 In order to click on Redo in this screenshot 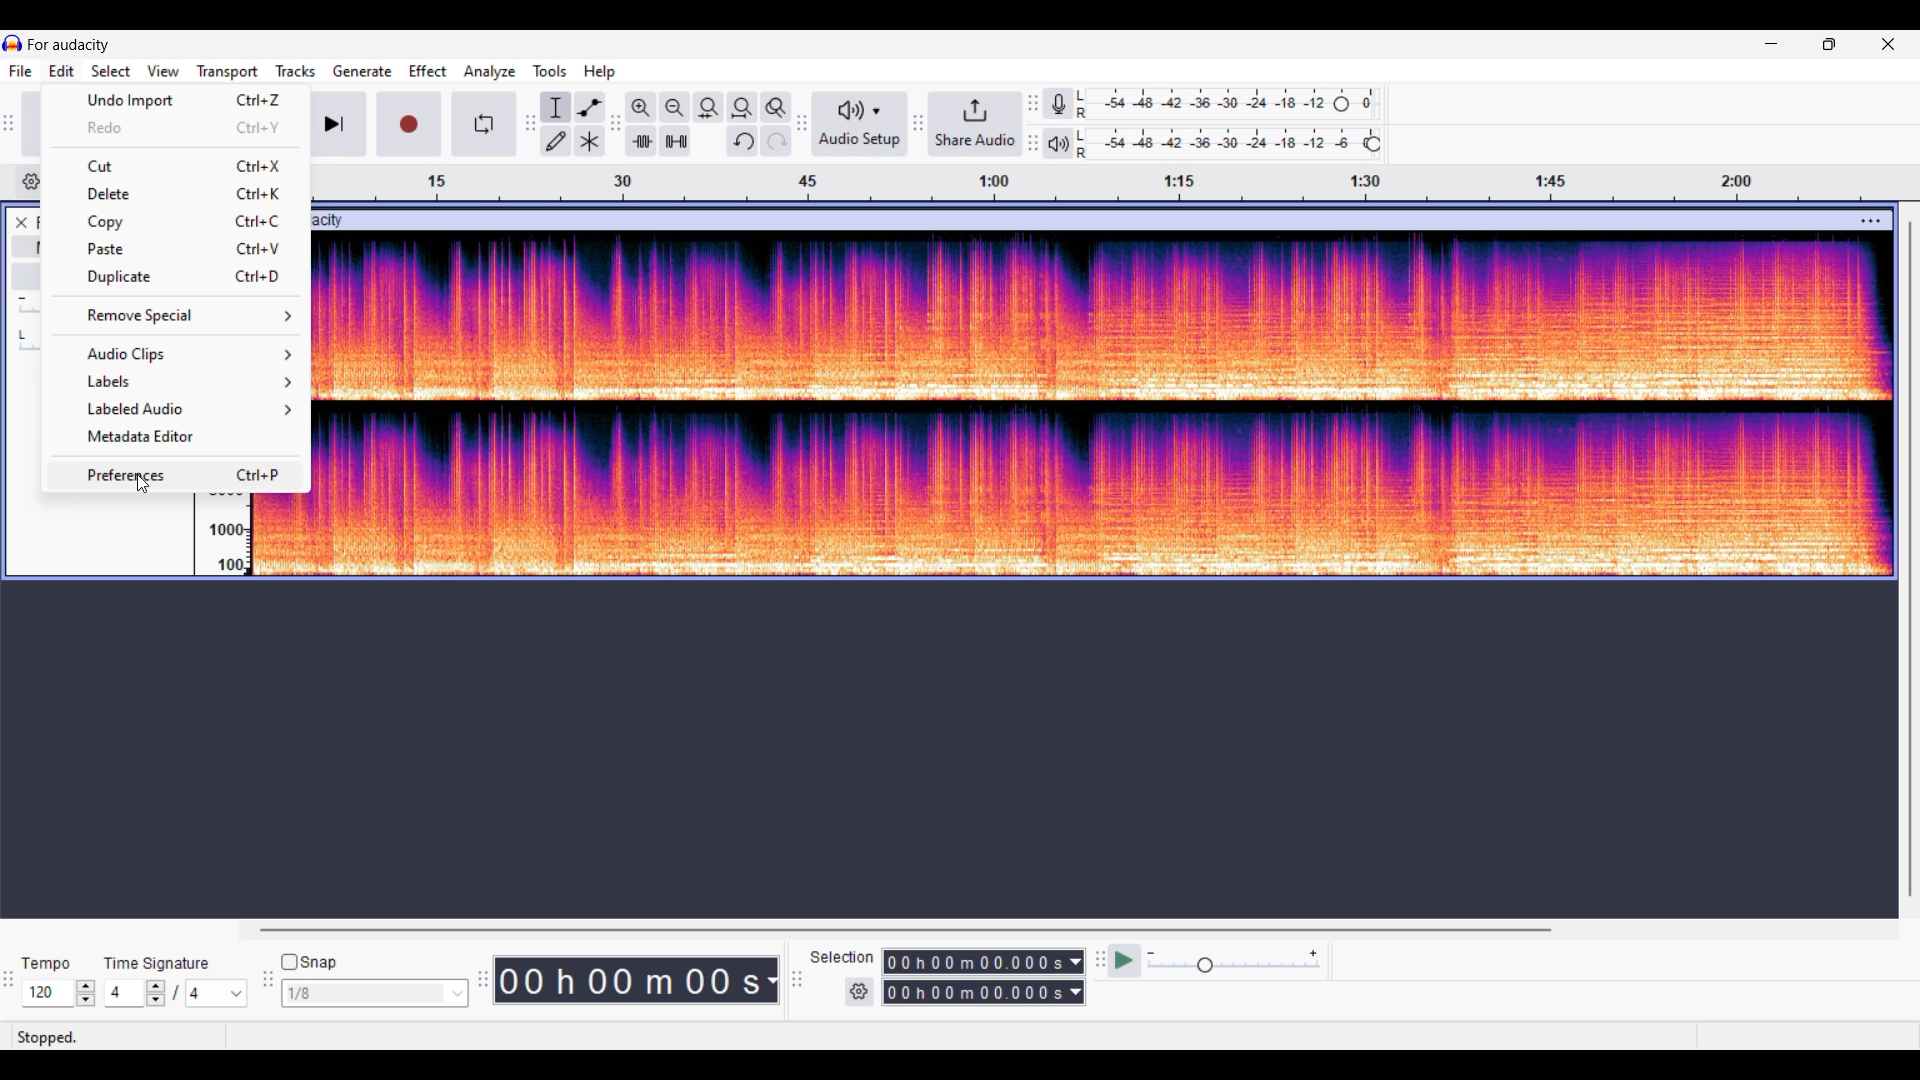, I will do `click(177, 130)`.